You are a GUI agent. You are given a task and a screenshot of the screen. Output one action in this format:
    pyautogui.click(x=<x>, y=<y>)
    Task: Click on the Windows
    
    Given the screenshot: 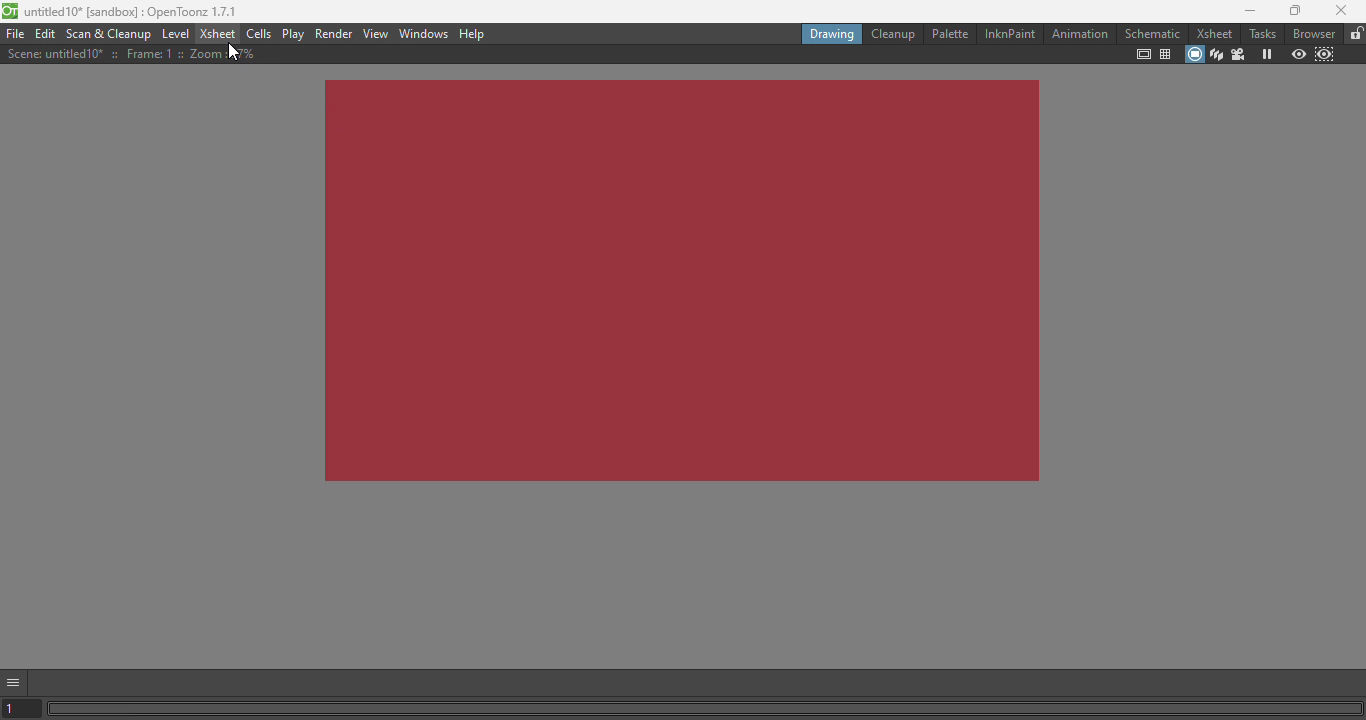 What is the action you would take?
    pyautogui.click(x=426, y=33)
    